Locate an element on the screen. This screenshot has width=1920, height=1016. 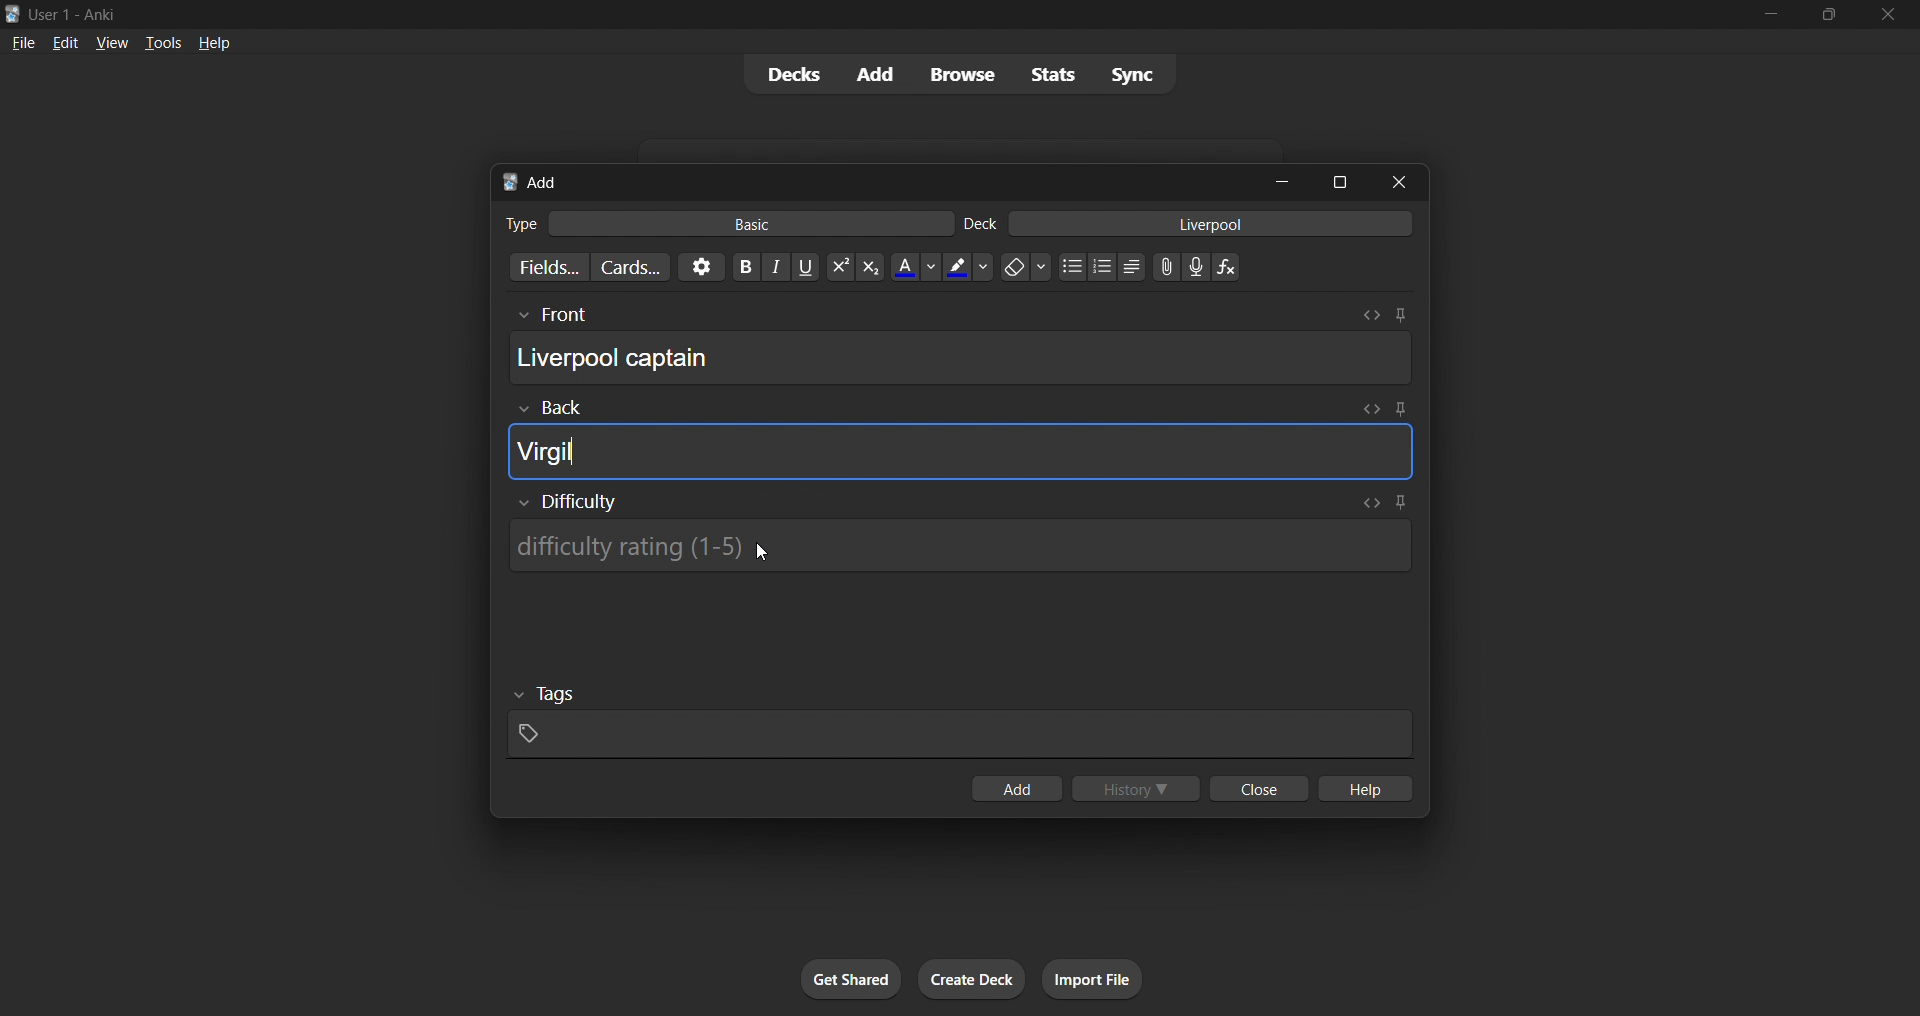
add title bar is located at coordinates (543, 182).